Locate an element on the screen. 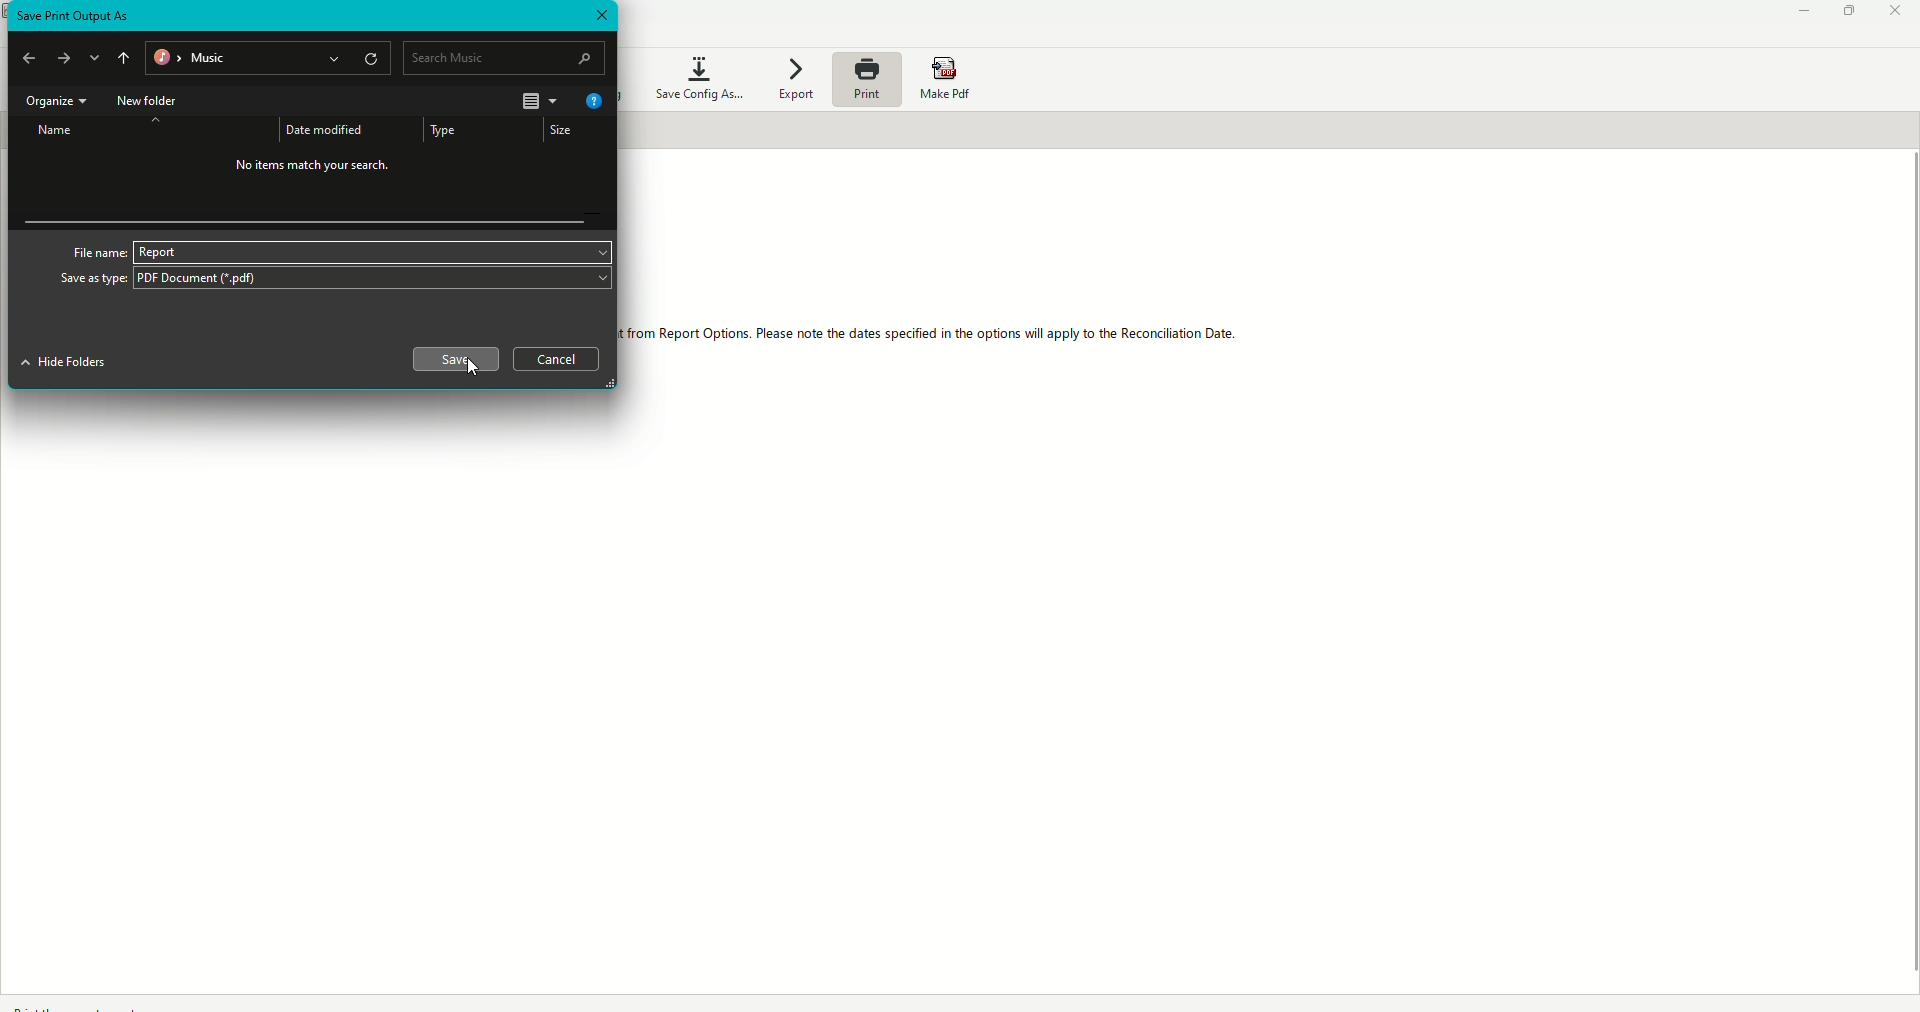  Save Print output as is located at coordinates (75, 15).